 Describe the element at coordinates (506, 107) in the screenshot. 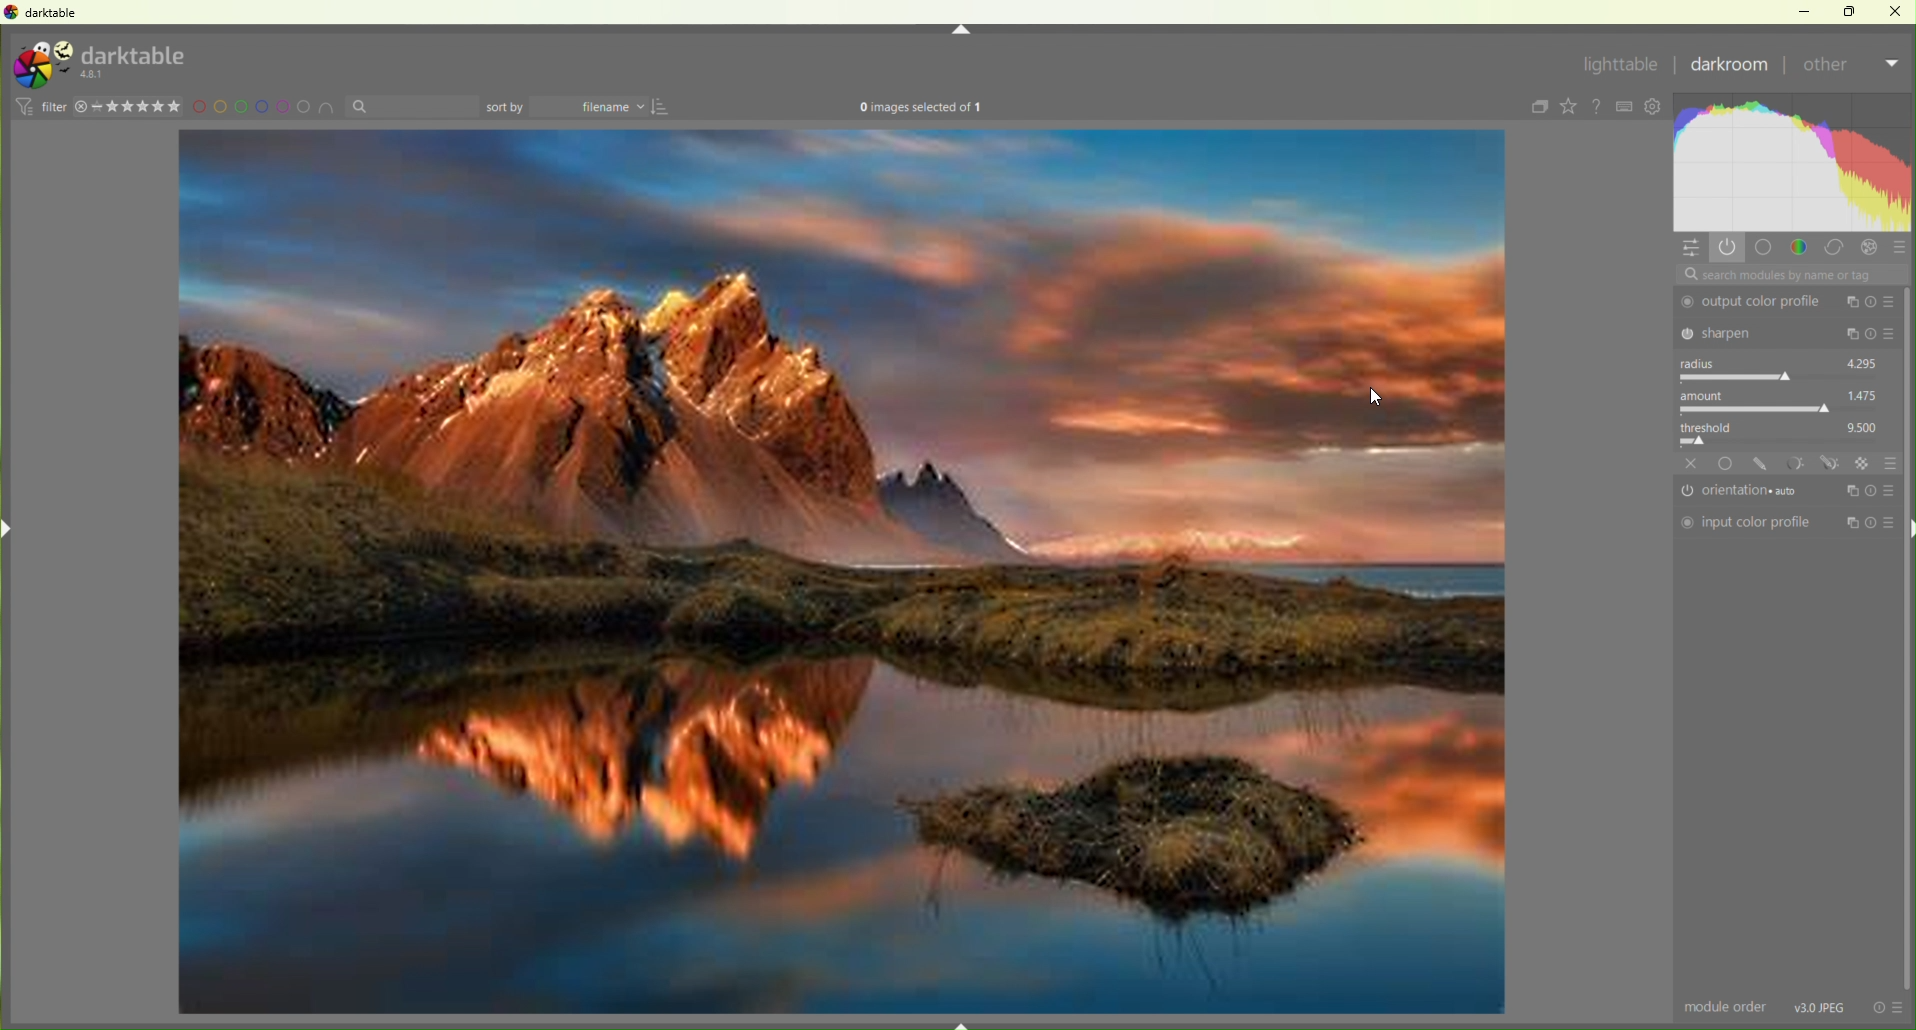

I see `sort by` at that location.